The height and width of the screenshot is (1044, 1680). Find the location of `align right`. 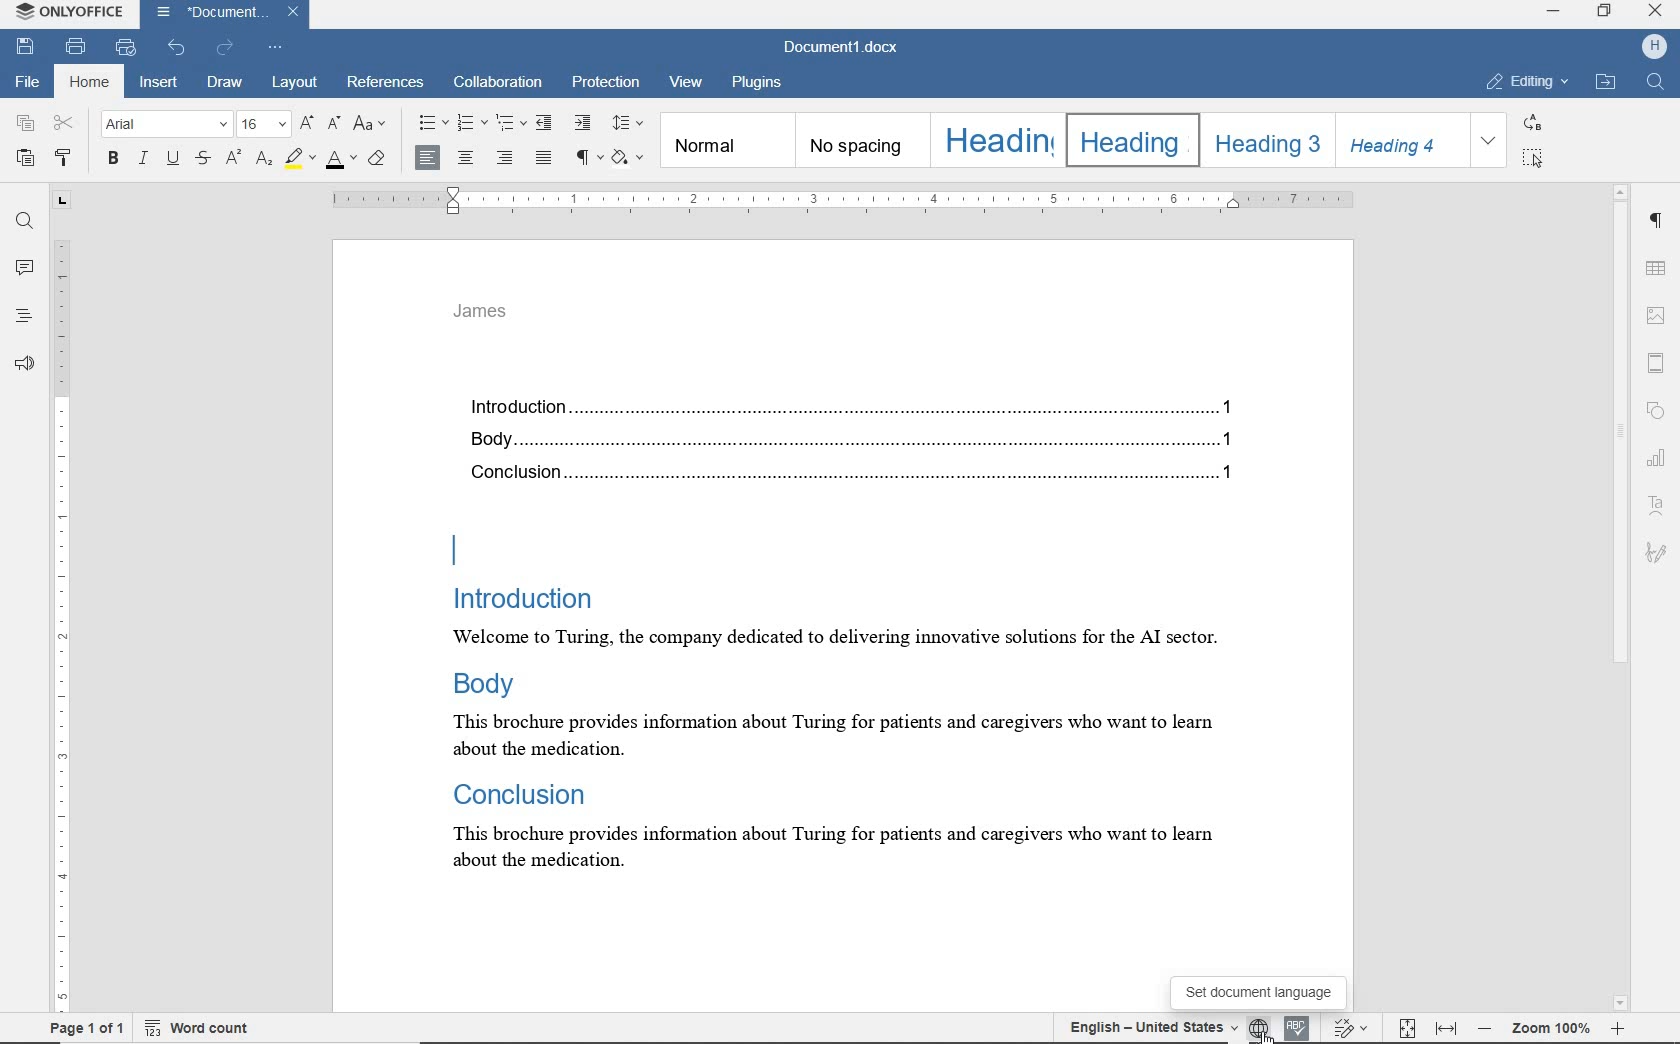

align right is located at coordinates (508, 160).